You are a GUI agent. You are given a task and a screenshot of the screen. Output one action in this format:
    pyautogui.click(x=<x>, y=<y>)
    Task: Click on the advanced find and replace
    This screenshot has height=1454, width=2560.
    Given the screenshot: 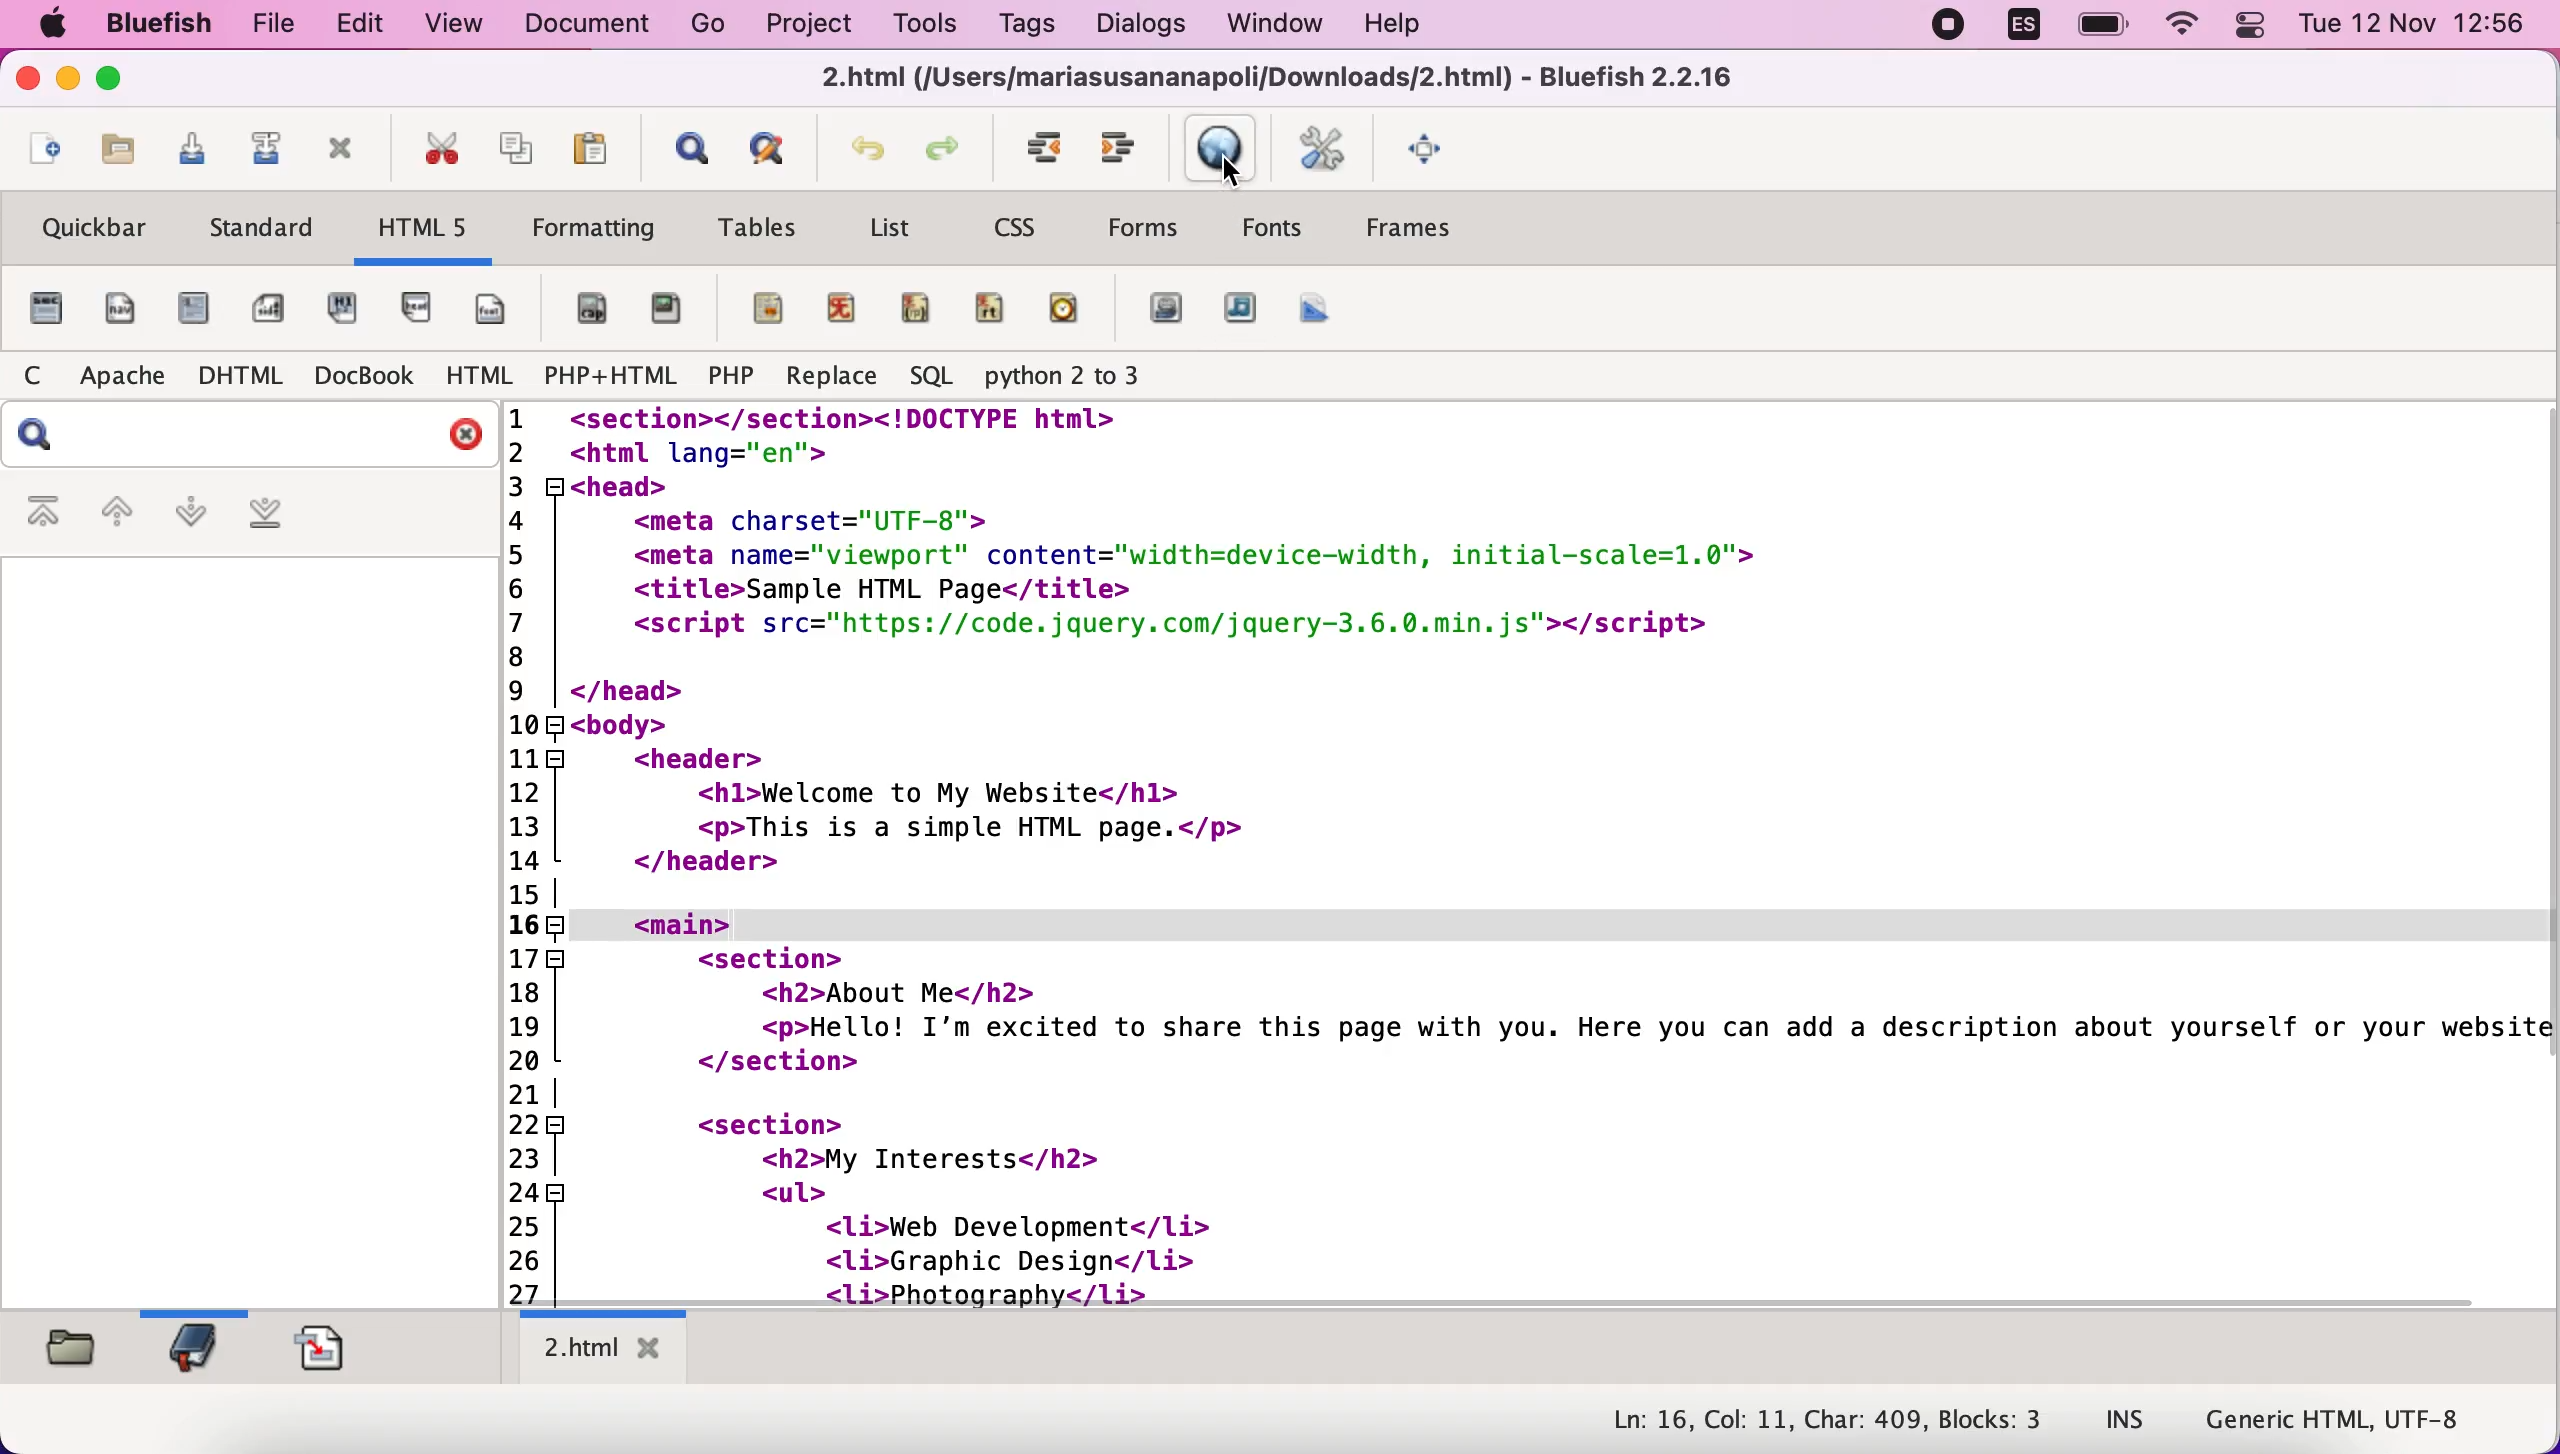 What is the action you would take?
    pyautogui.click(x=771, y=153)
    